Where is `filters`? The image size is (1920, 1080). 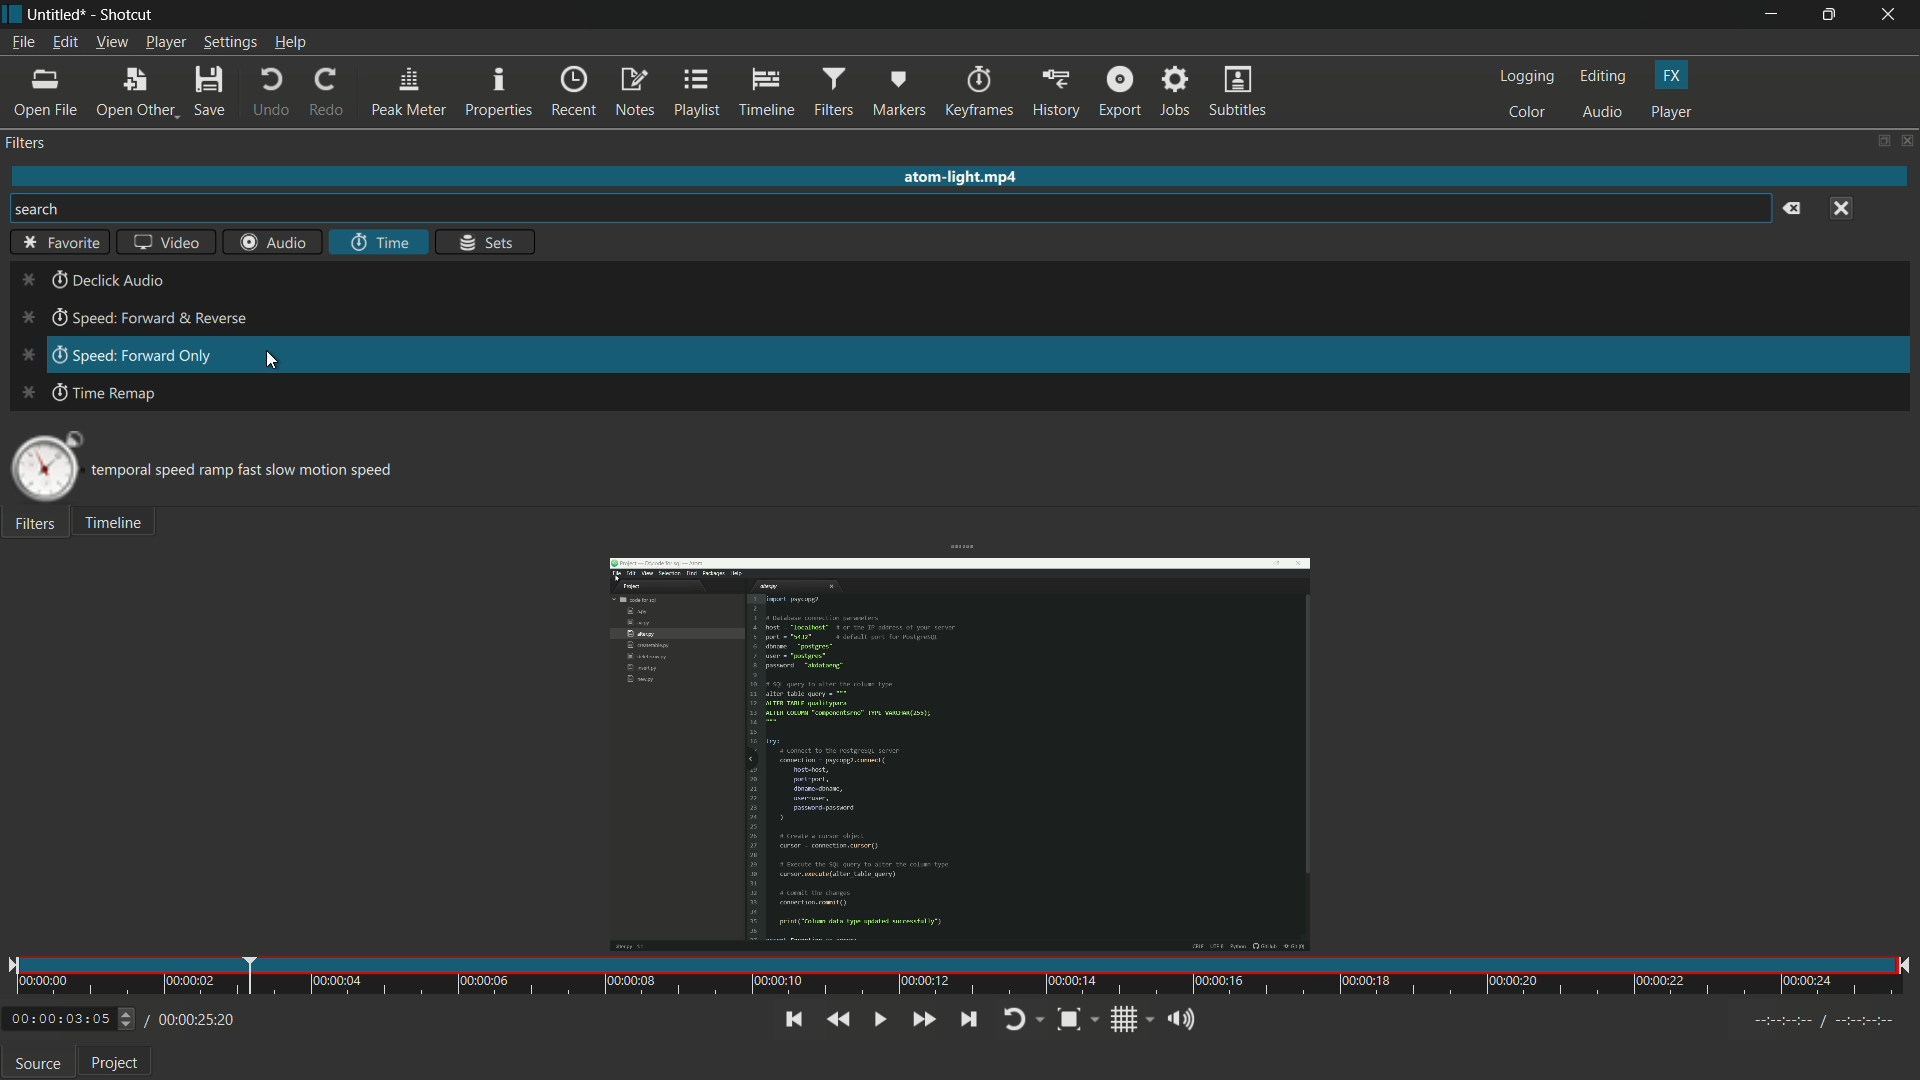
filters is located at coordinates (28, 143).